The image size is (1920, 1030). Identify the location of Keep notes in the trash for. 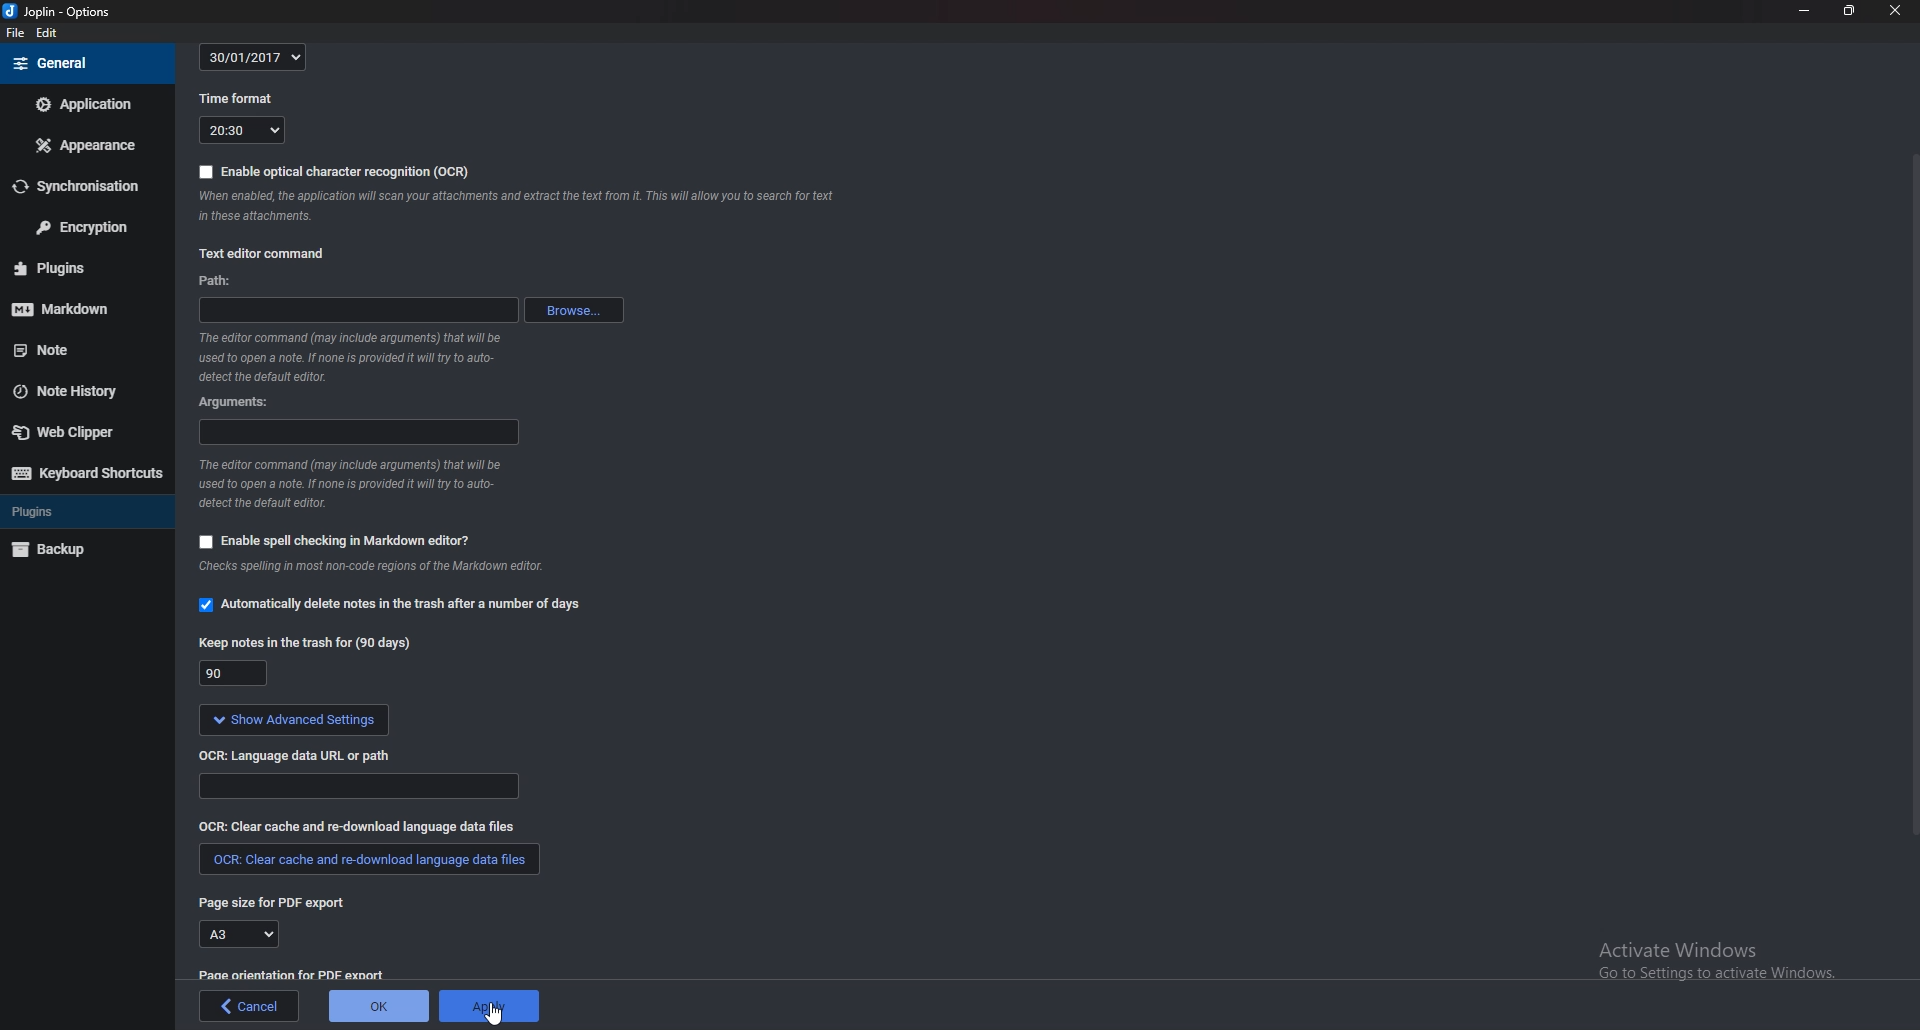
(305, 645).